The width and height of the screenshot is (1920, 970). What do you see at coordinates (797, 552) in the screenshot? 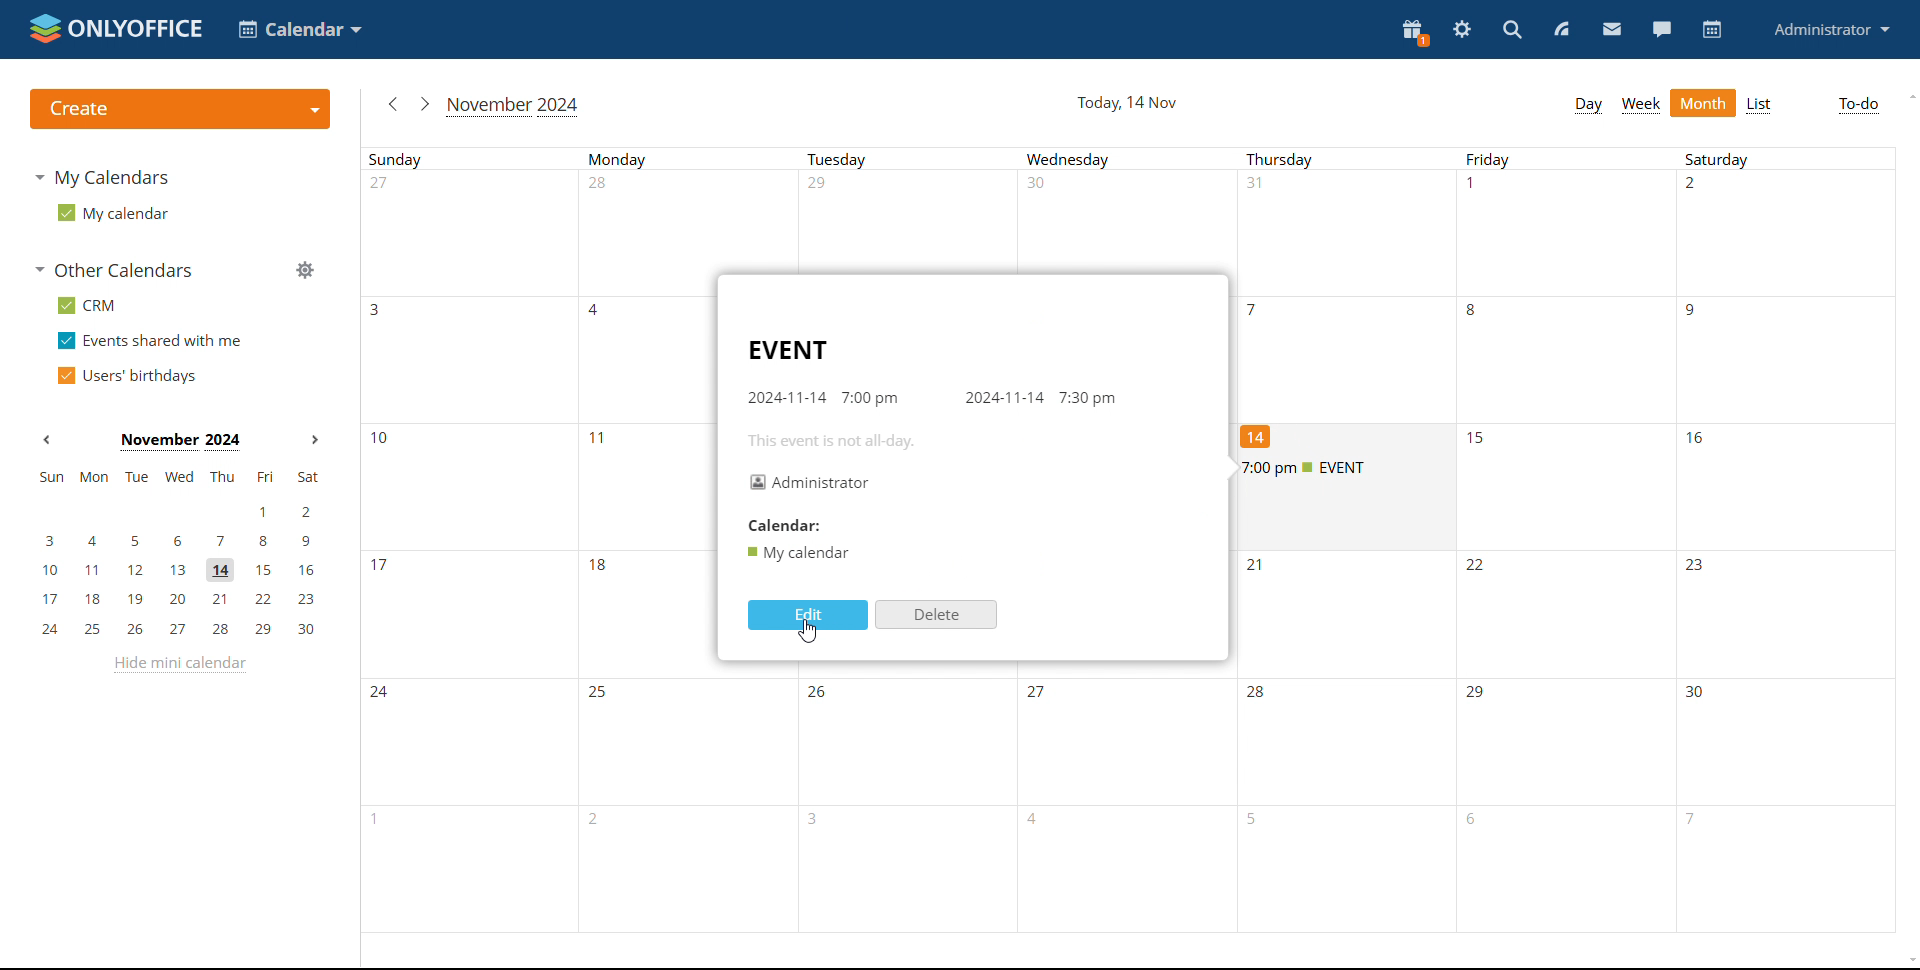
I see `my calendar` at bounding box center [797, 552].